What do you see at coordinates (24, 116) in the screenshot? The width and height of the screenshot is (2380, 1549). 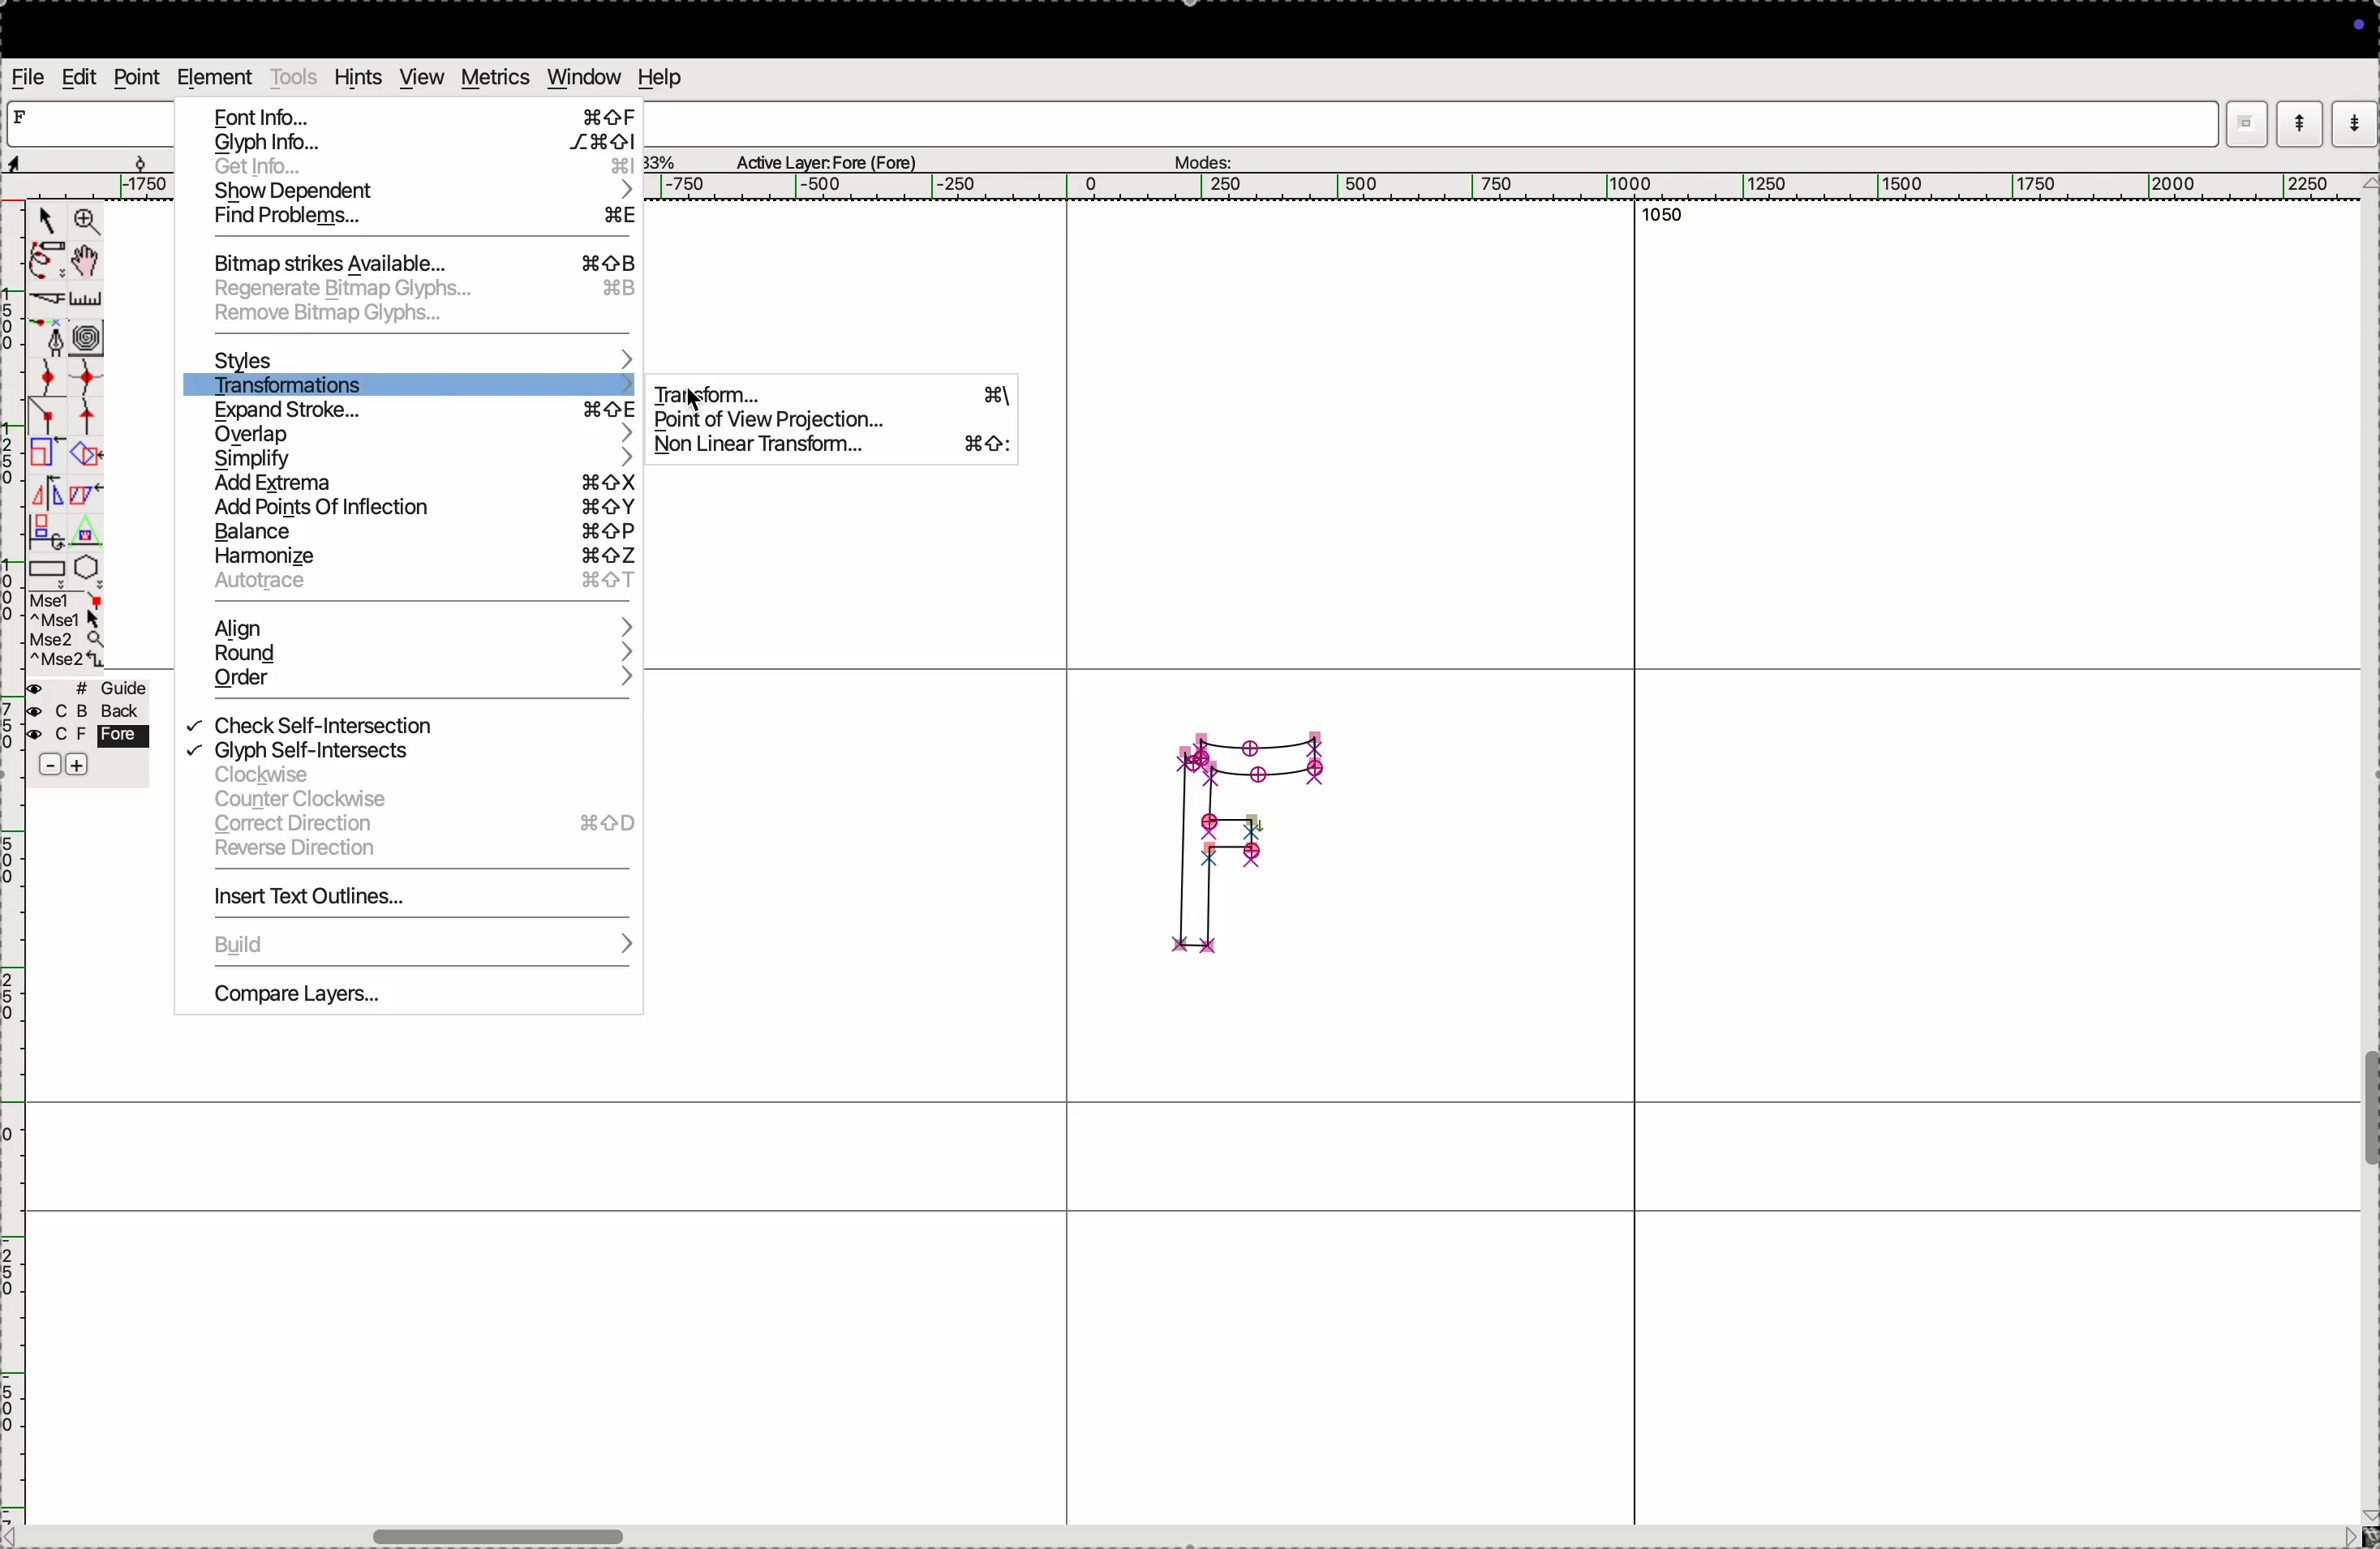 I see `letter F` at bounding box center [24, 116].